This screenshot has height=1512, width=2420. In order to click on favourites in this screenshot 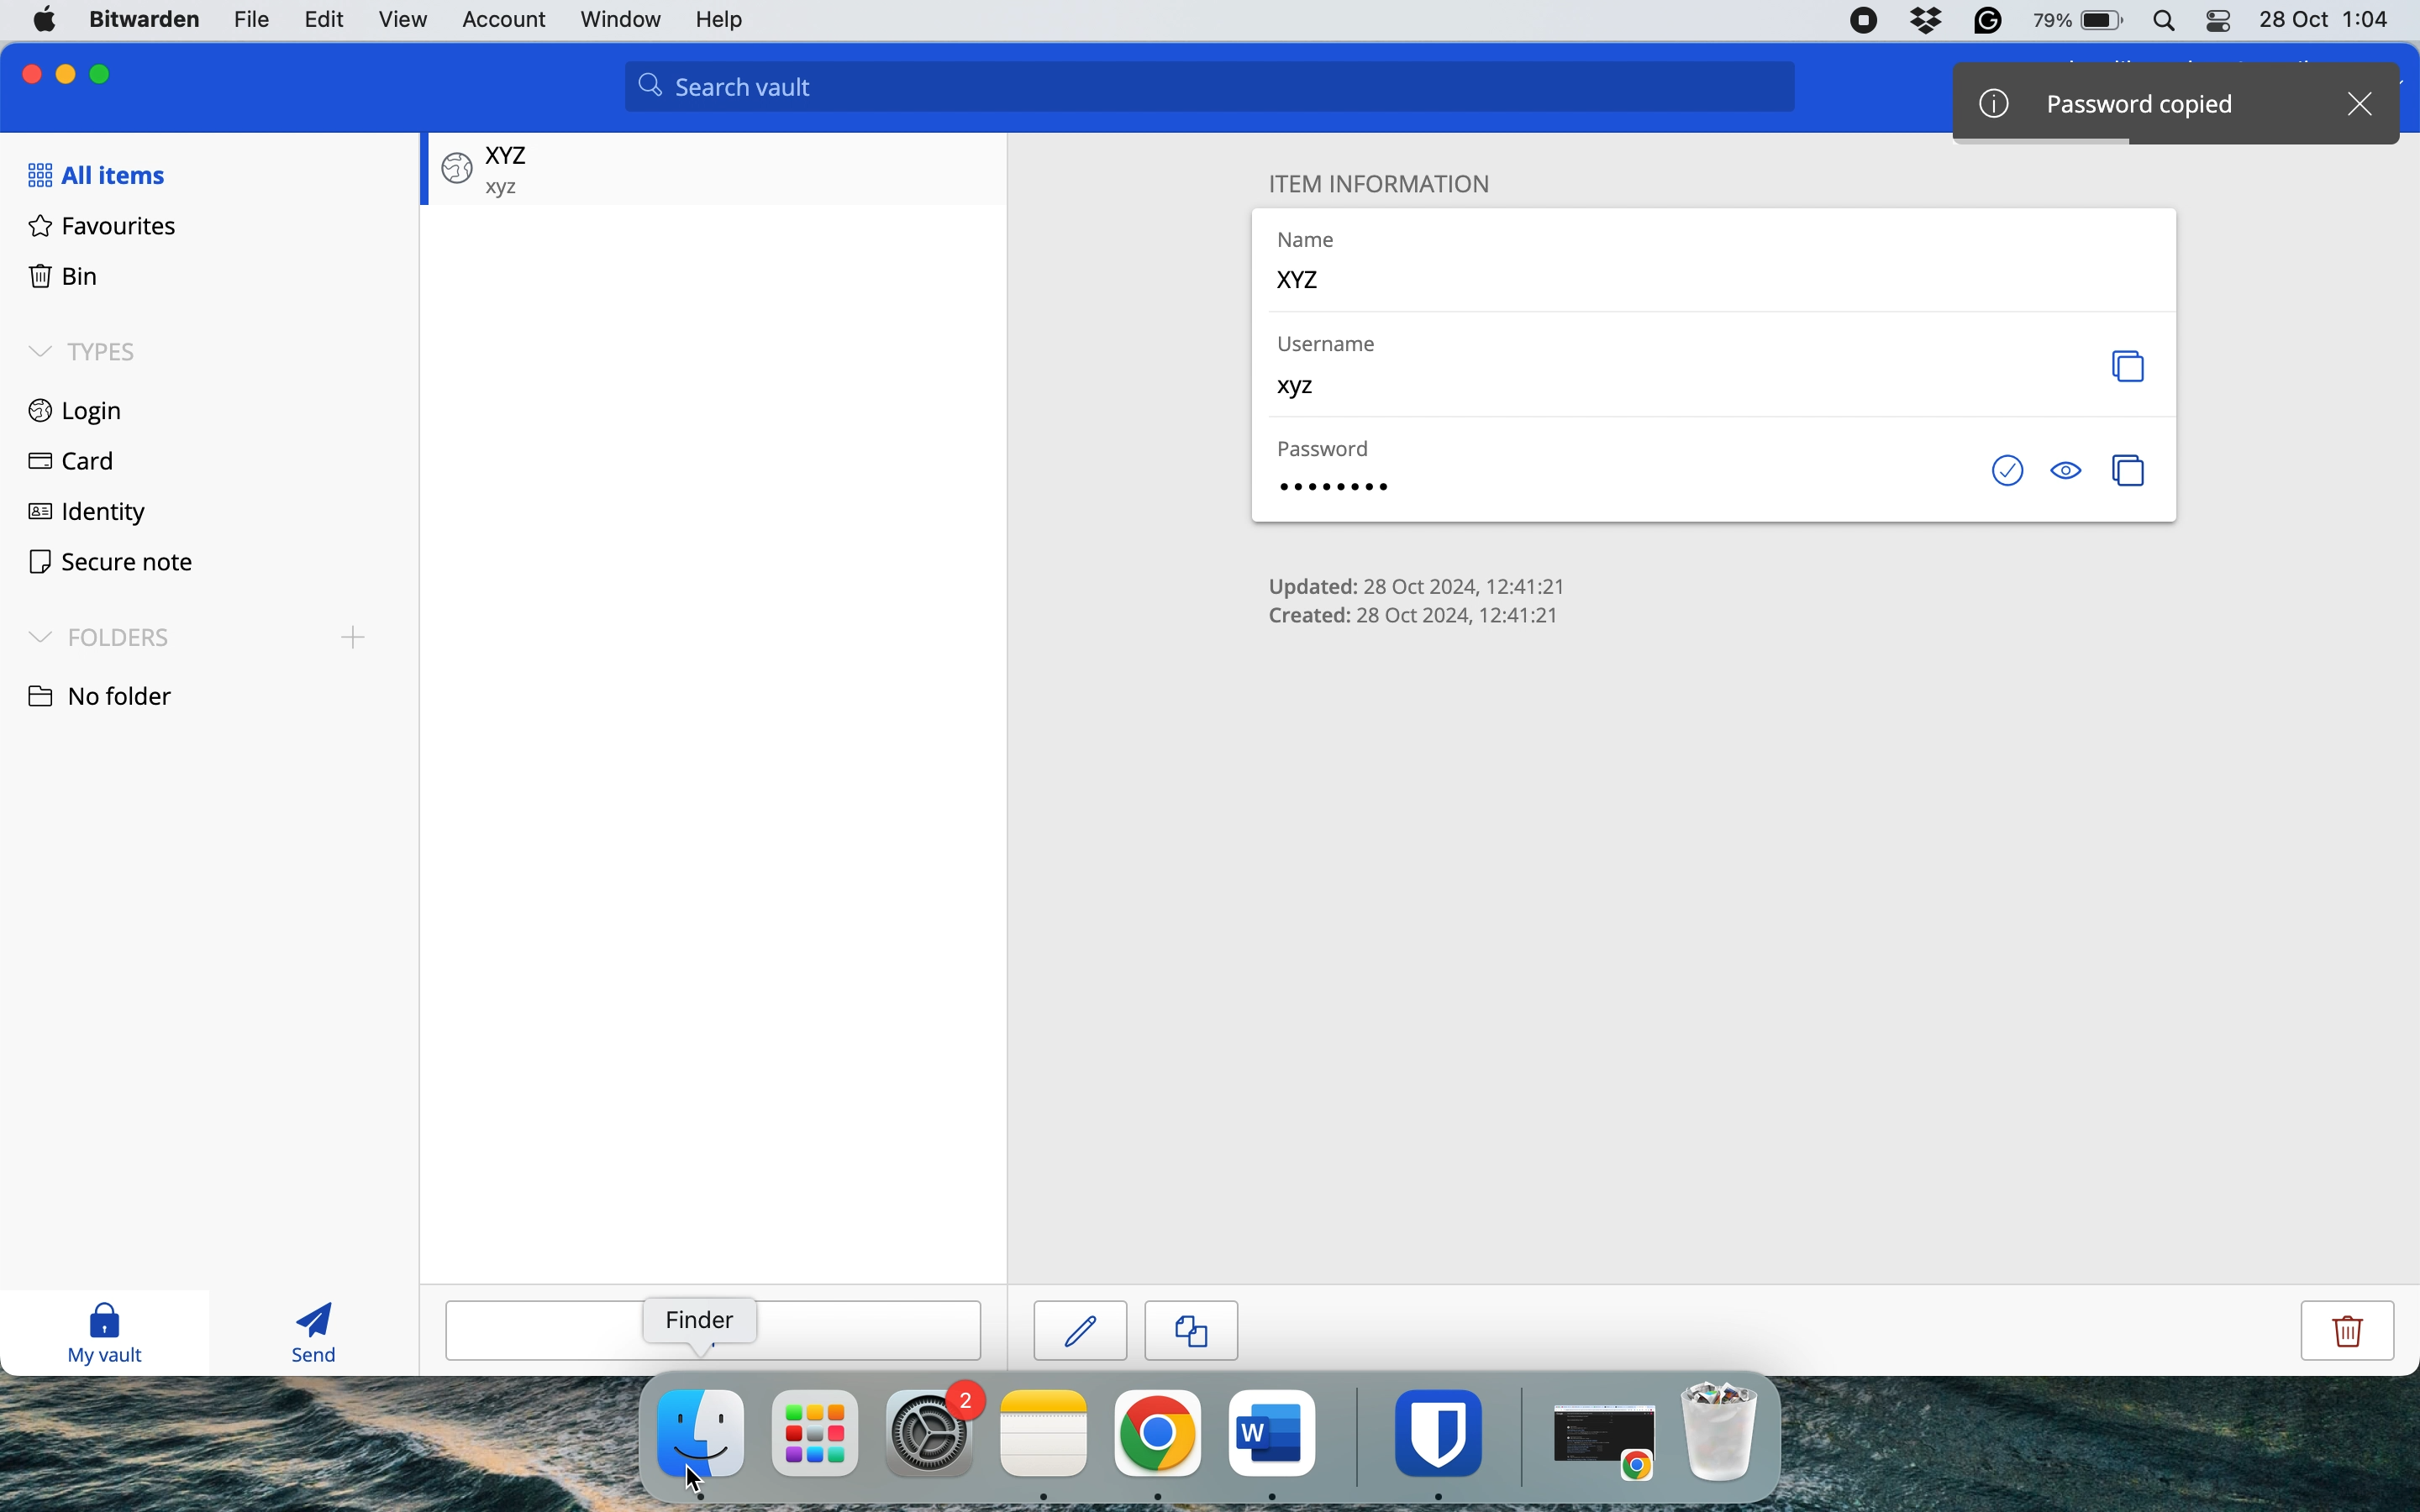, I will do `click(104, 225)`.